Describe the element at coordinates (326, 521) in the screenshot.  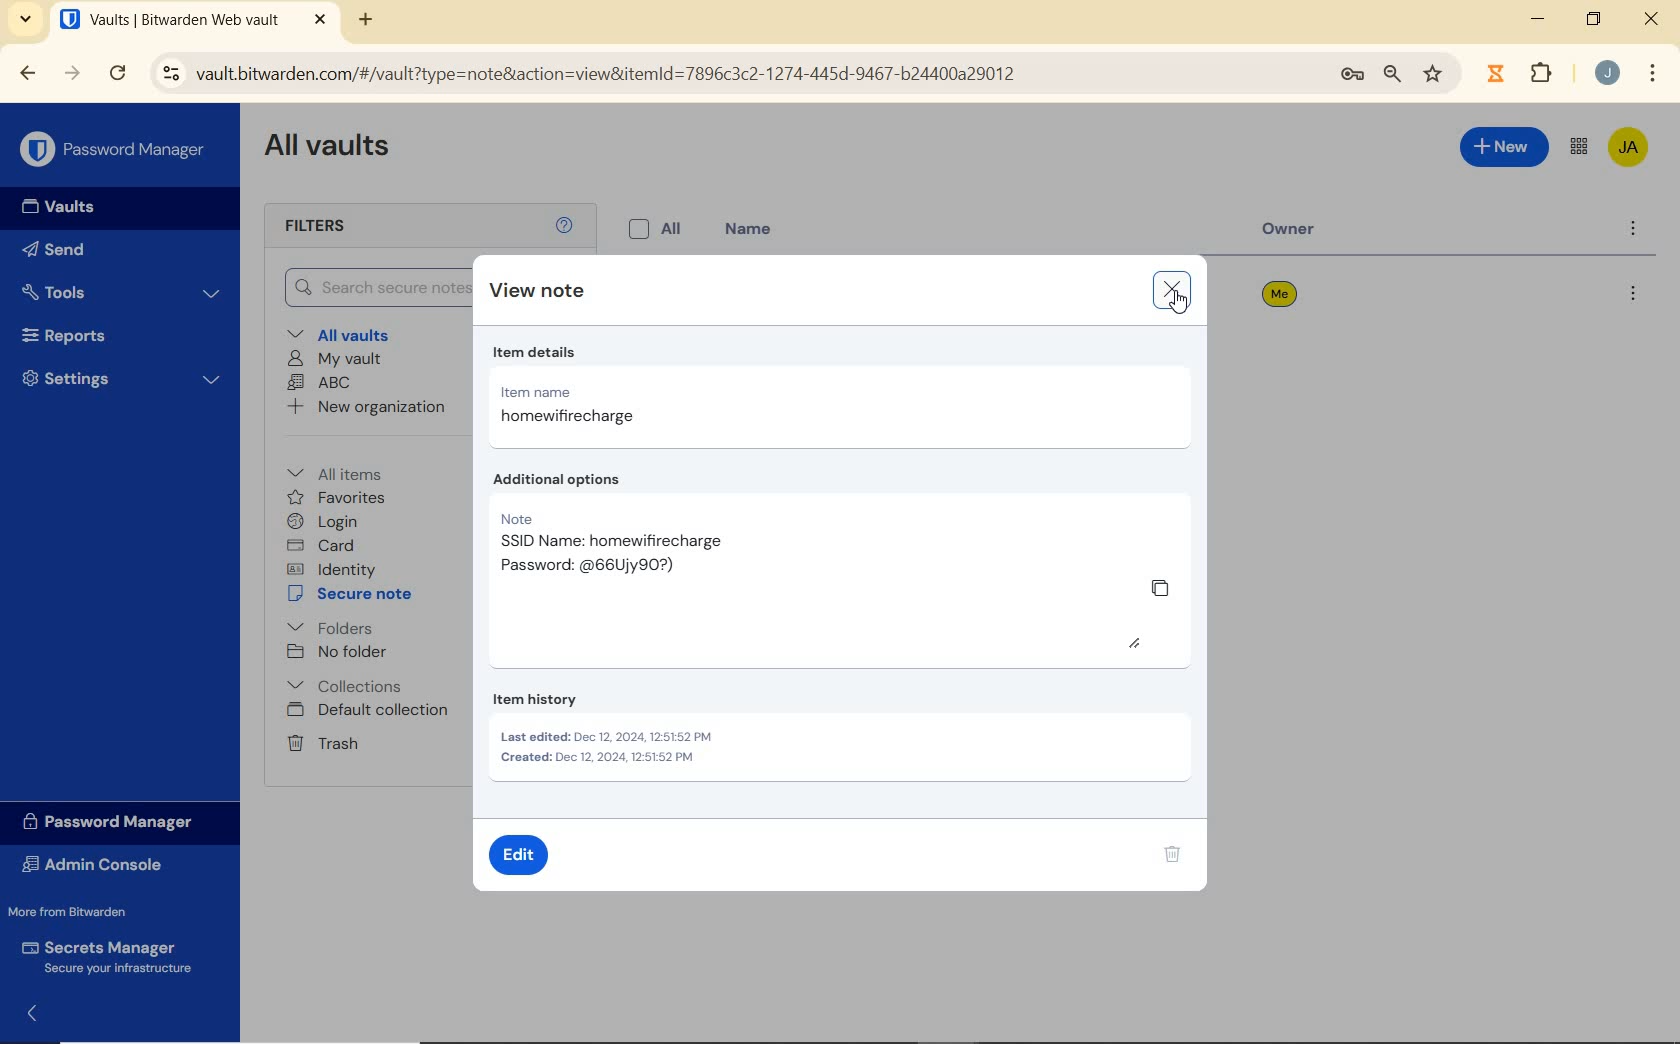
I see `login` at that location.